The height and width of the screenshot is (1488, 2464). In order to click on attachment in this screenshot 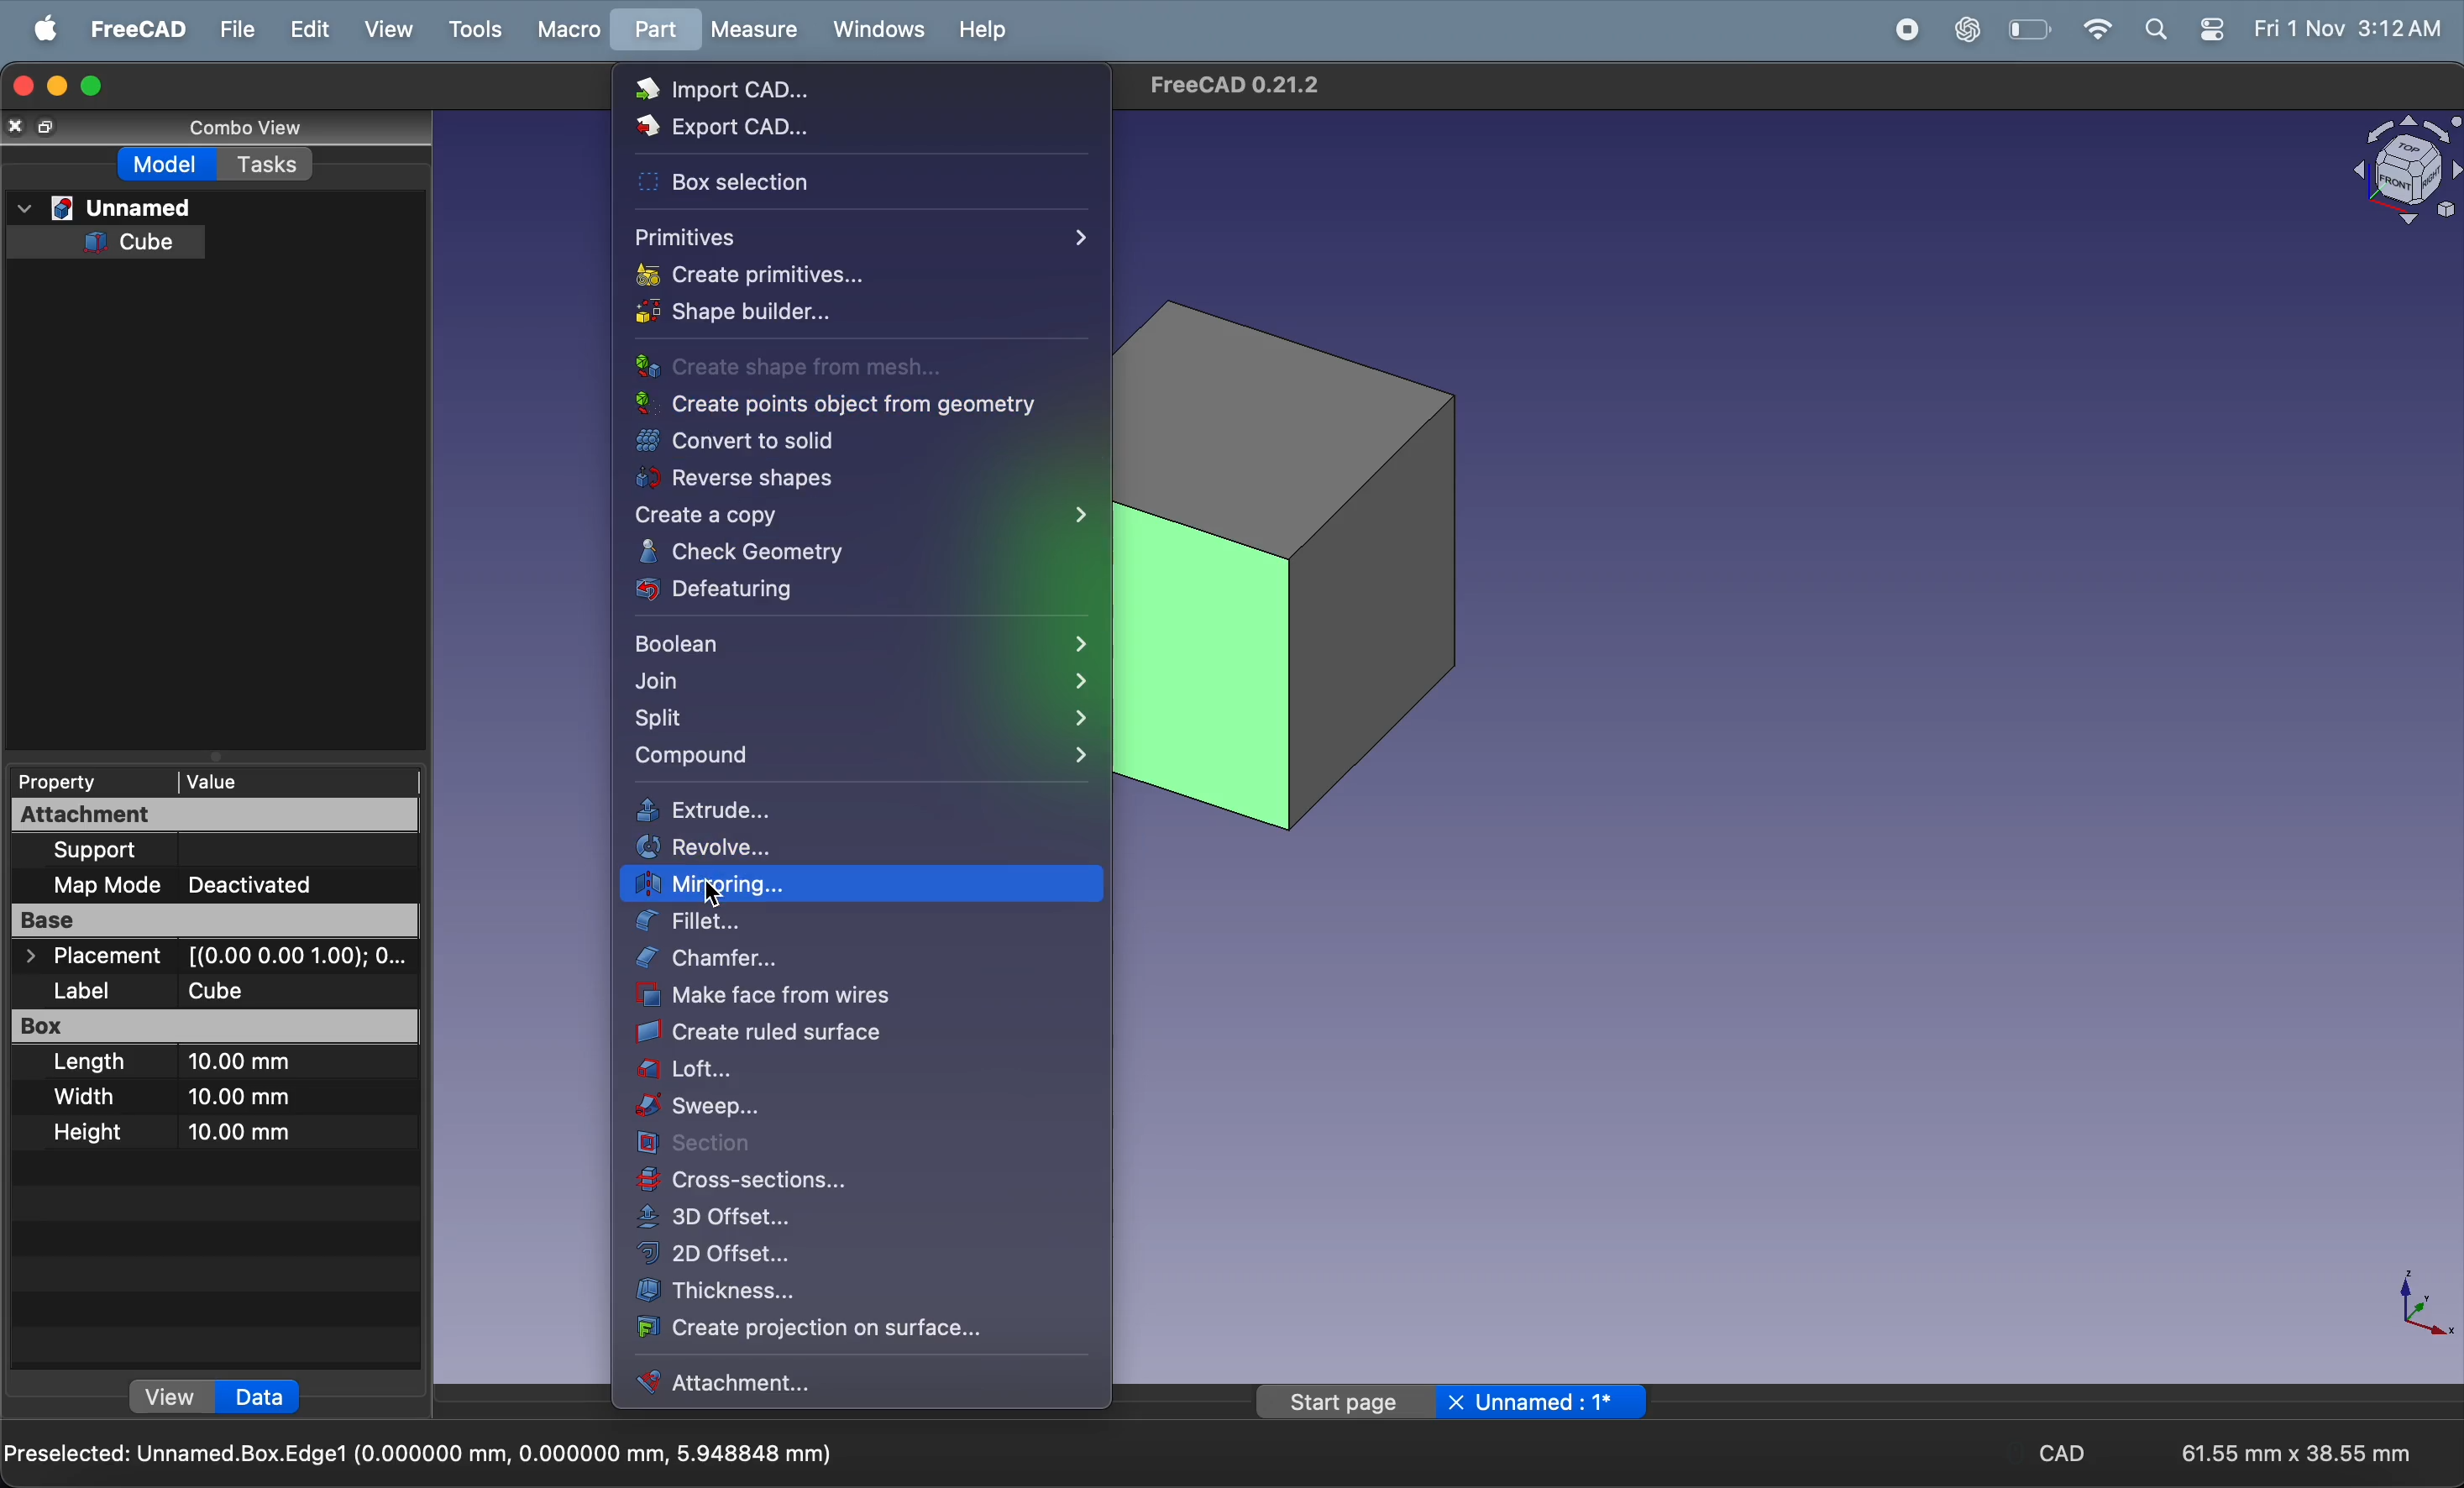, I will do `click(840, 1383)`.